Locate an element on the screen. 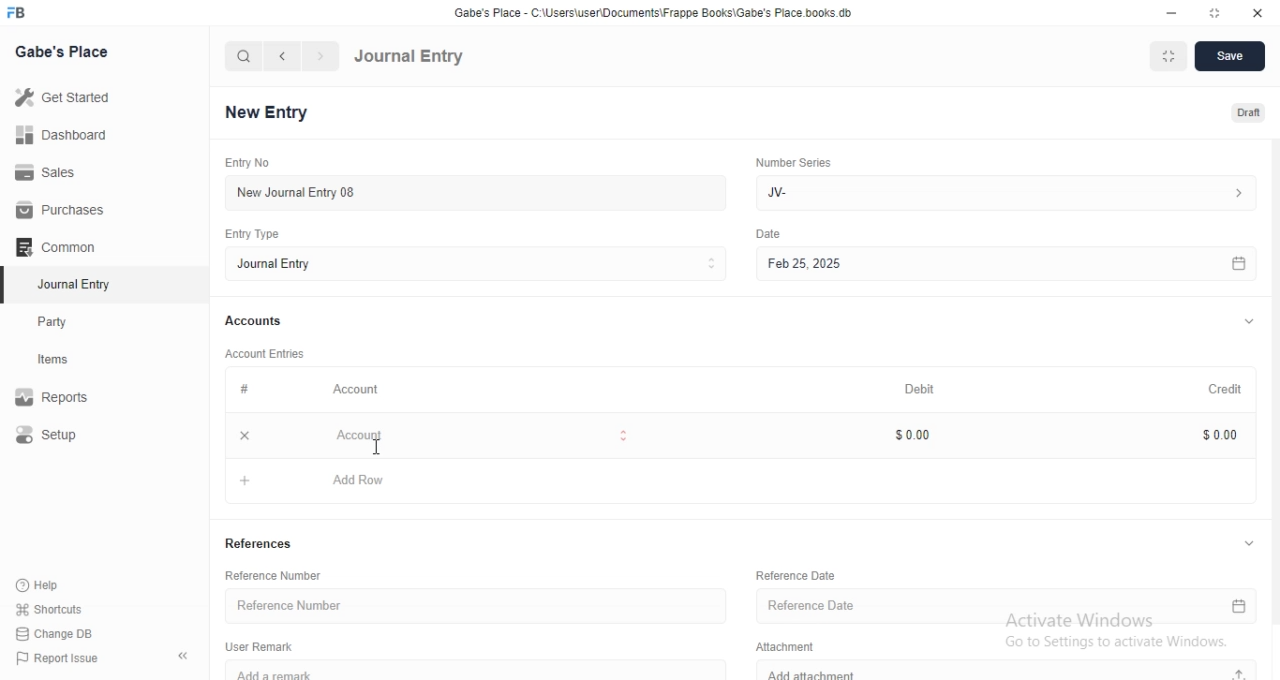  minimize is located at coordinates (1174, 11).